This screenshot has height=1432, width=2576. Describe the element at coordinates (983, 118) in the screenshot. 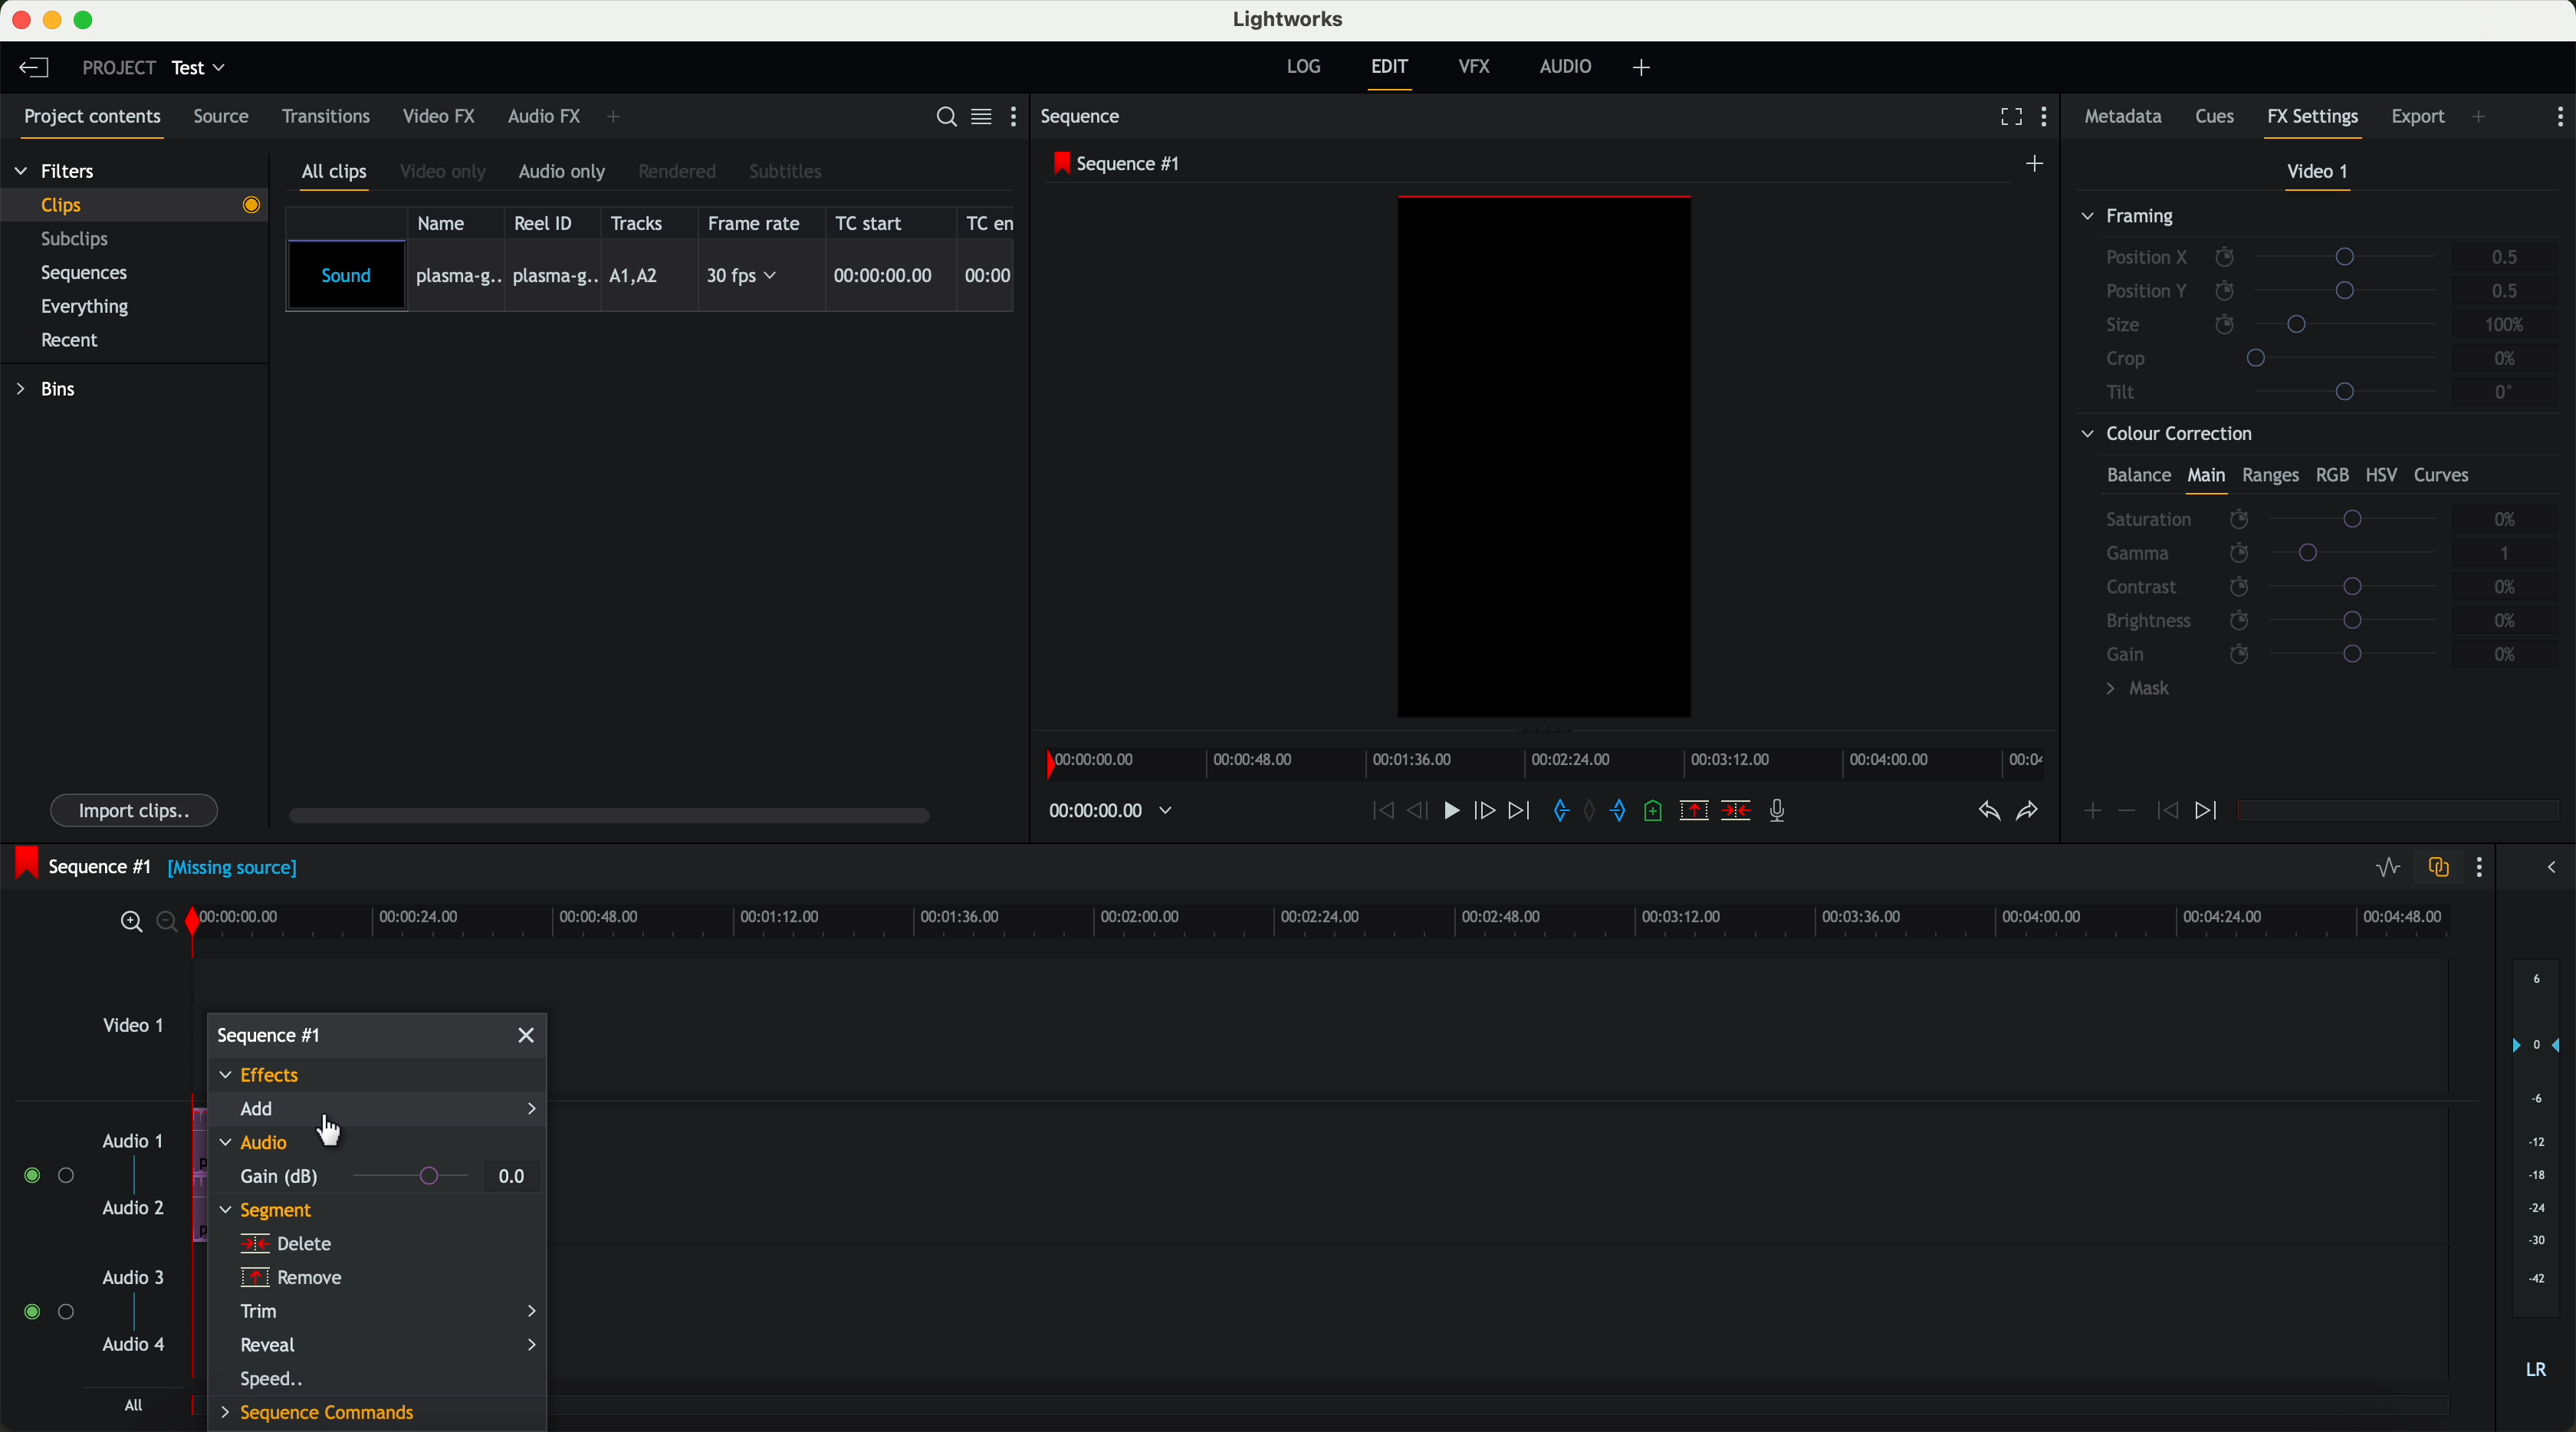

I see `toggle between list and toggle view` at that location.